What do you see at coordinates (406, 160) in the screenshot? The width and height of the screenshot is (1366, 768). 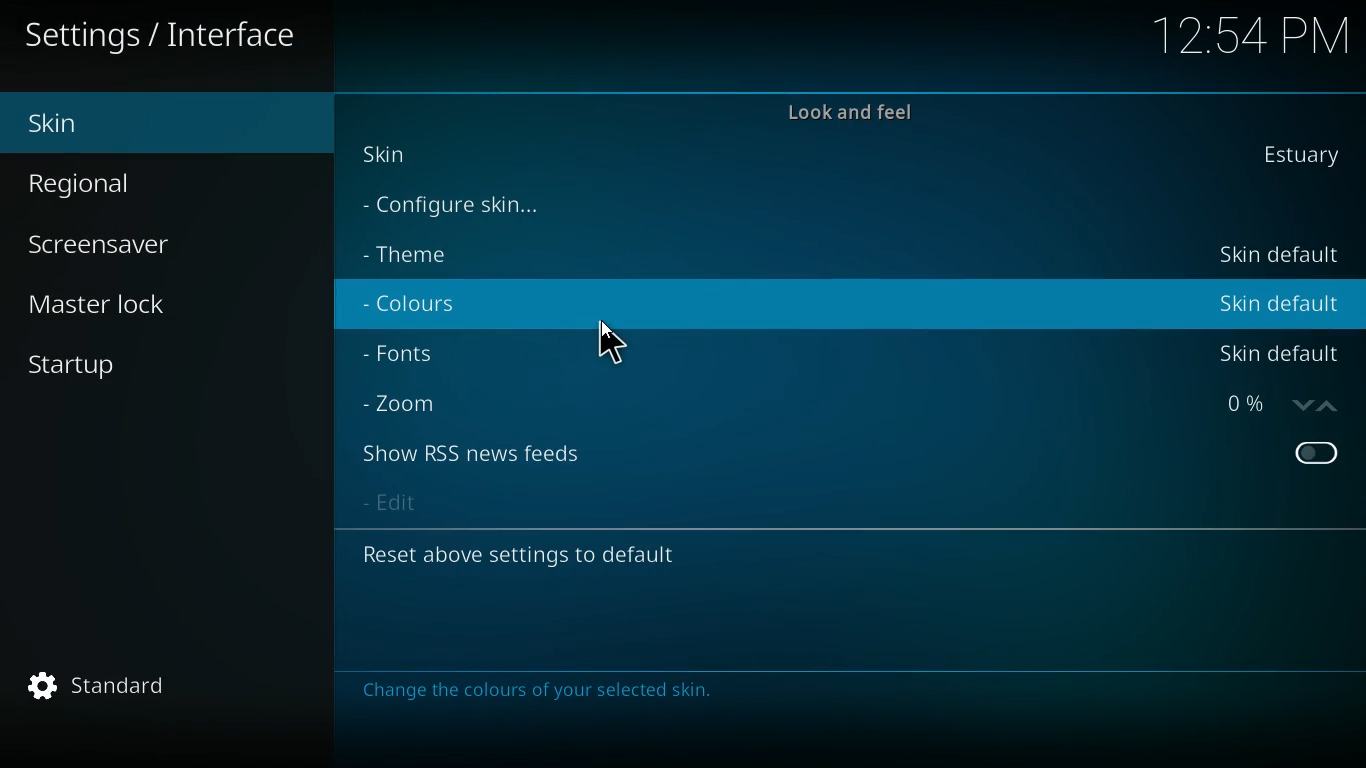 I see `skin` at bounding box center [406, 160].